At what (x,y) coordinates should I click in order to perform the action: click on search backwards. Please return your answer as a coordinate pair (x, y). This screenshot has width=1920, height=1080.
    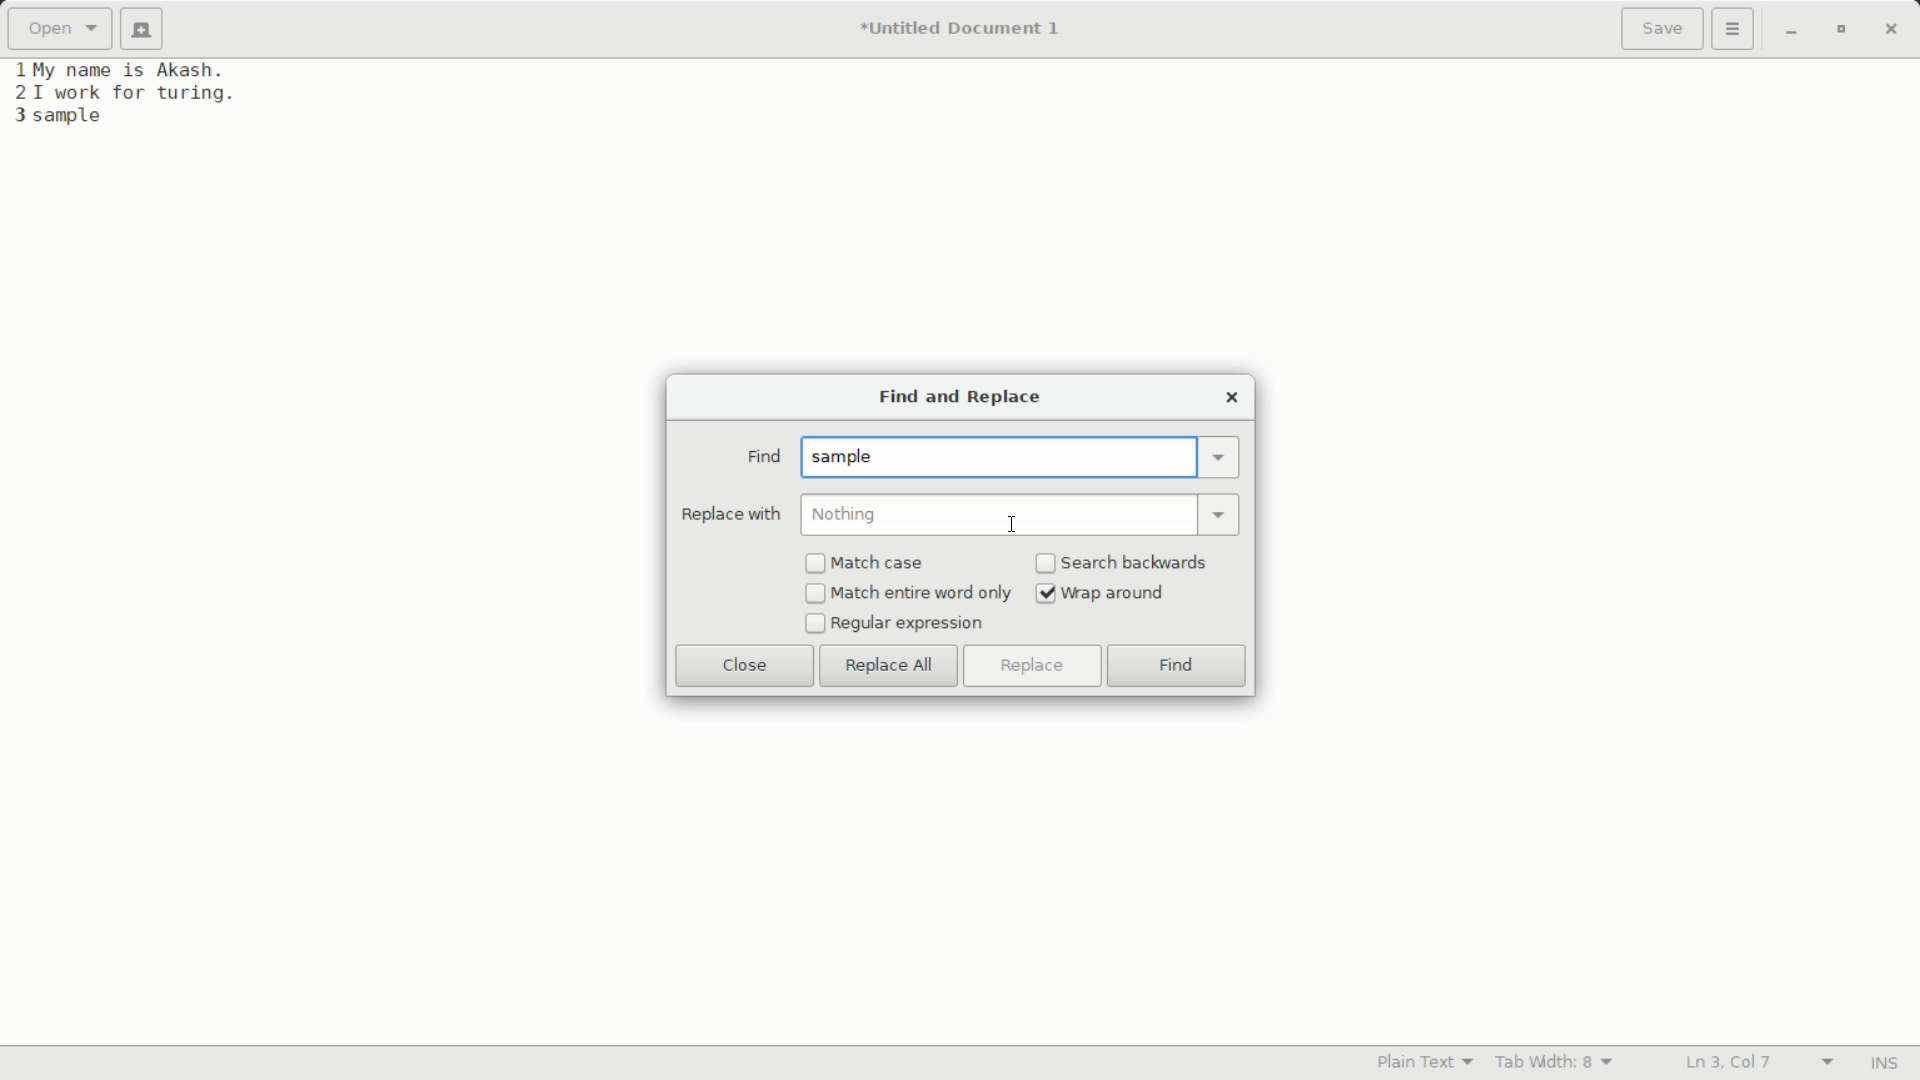
    Looking at the image, I should click on (1137, 562).